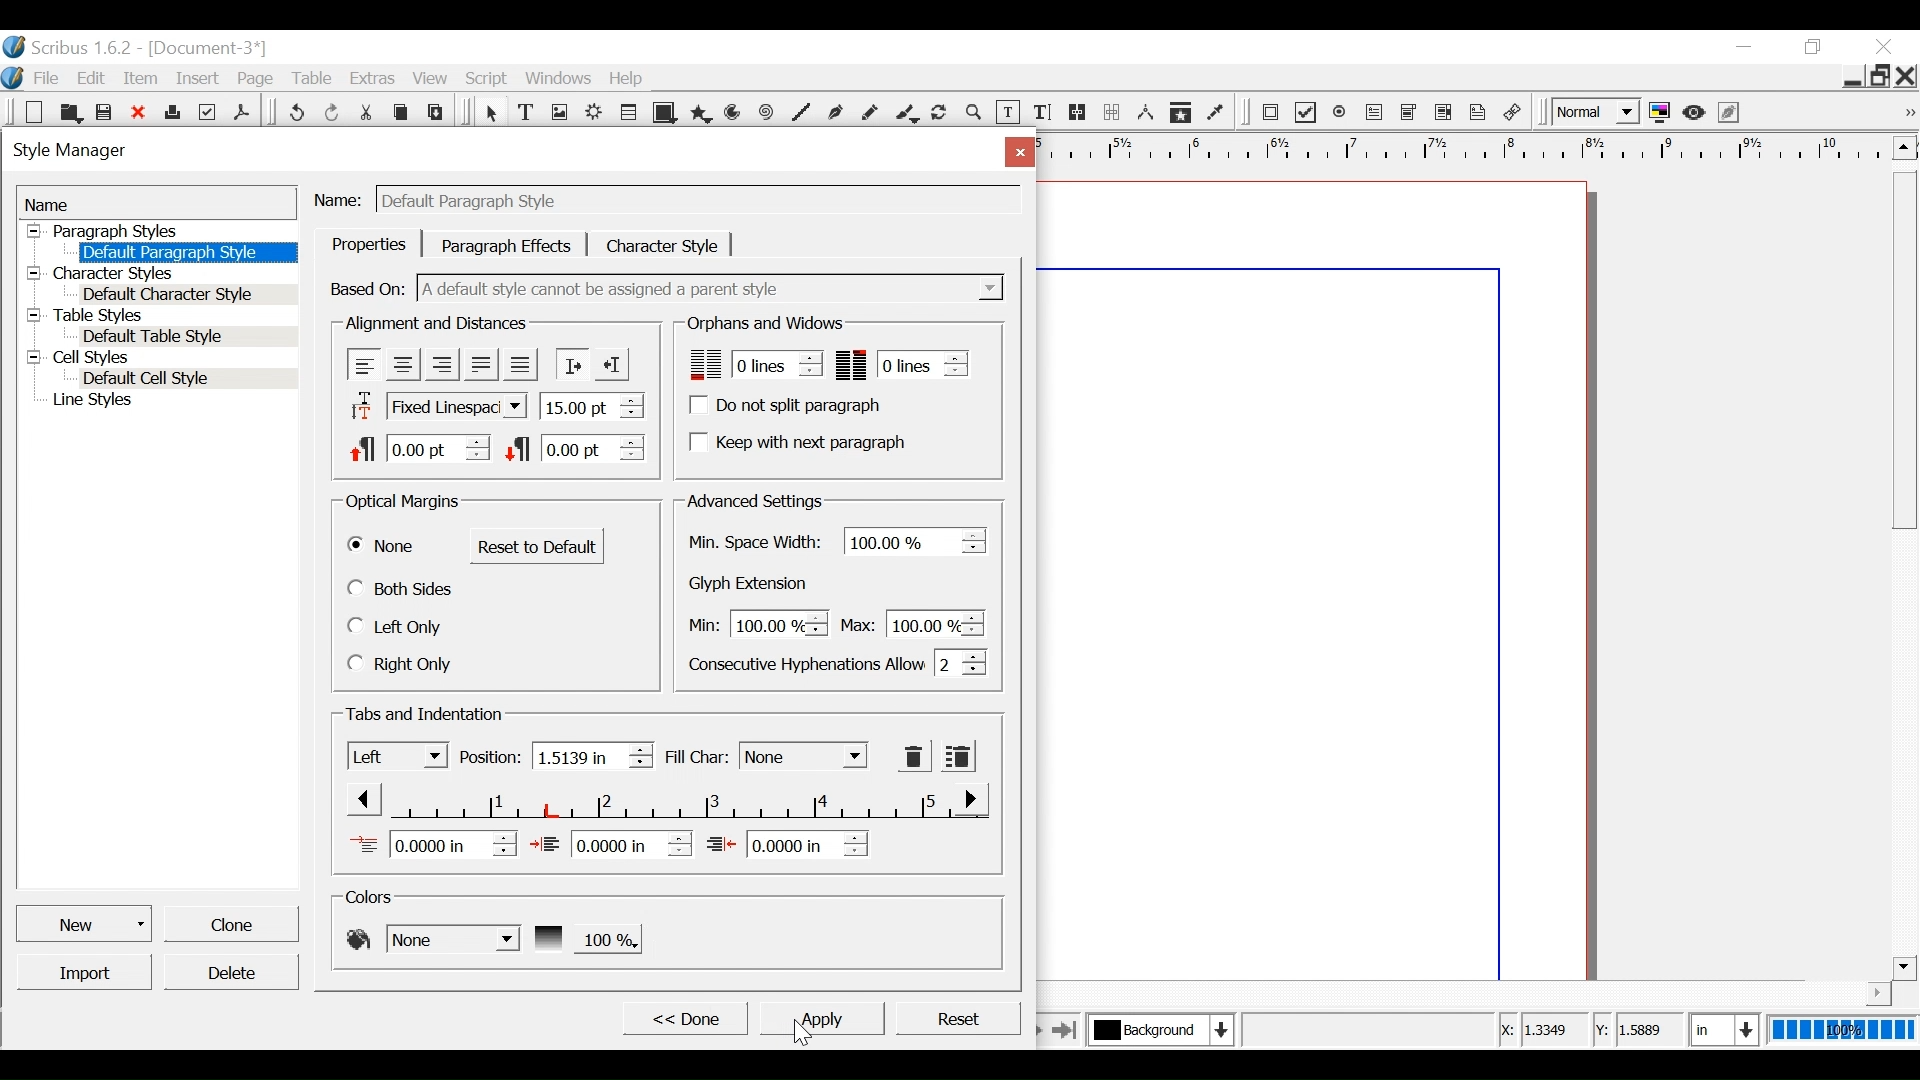  I want to click on Align Right, so click(441, 364).